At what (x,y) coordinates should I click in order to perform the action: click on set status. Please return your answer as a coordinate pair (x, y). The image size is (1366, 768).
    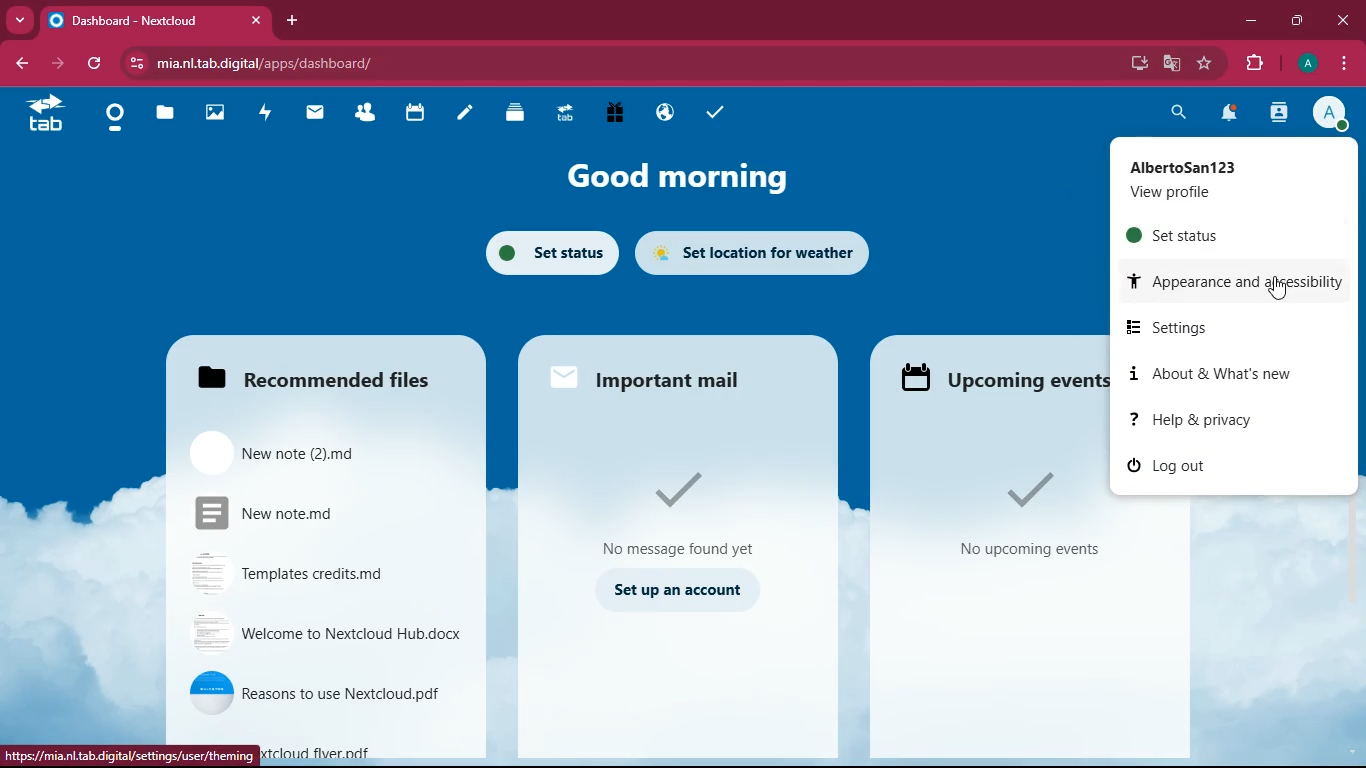
    Looking at the image, I should click on (546, 251).